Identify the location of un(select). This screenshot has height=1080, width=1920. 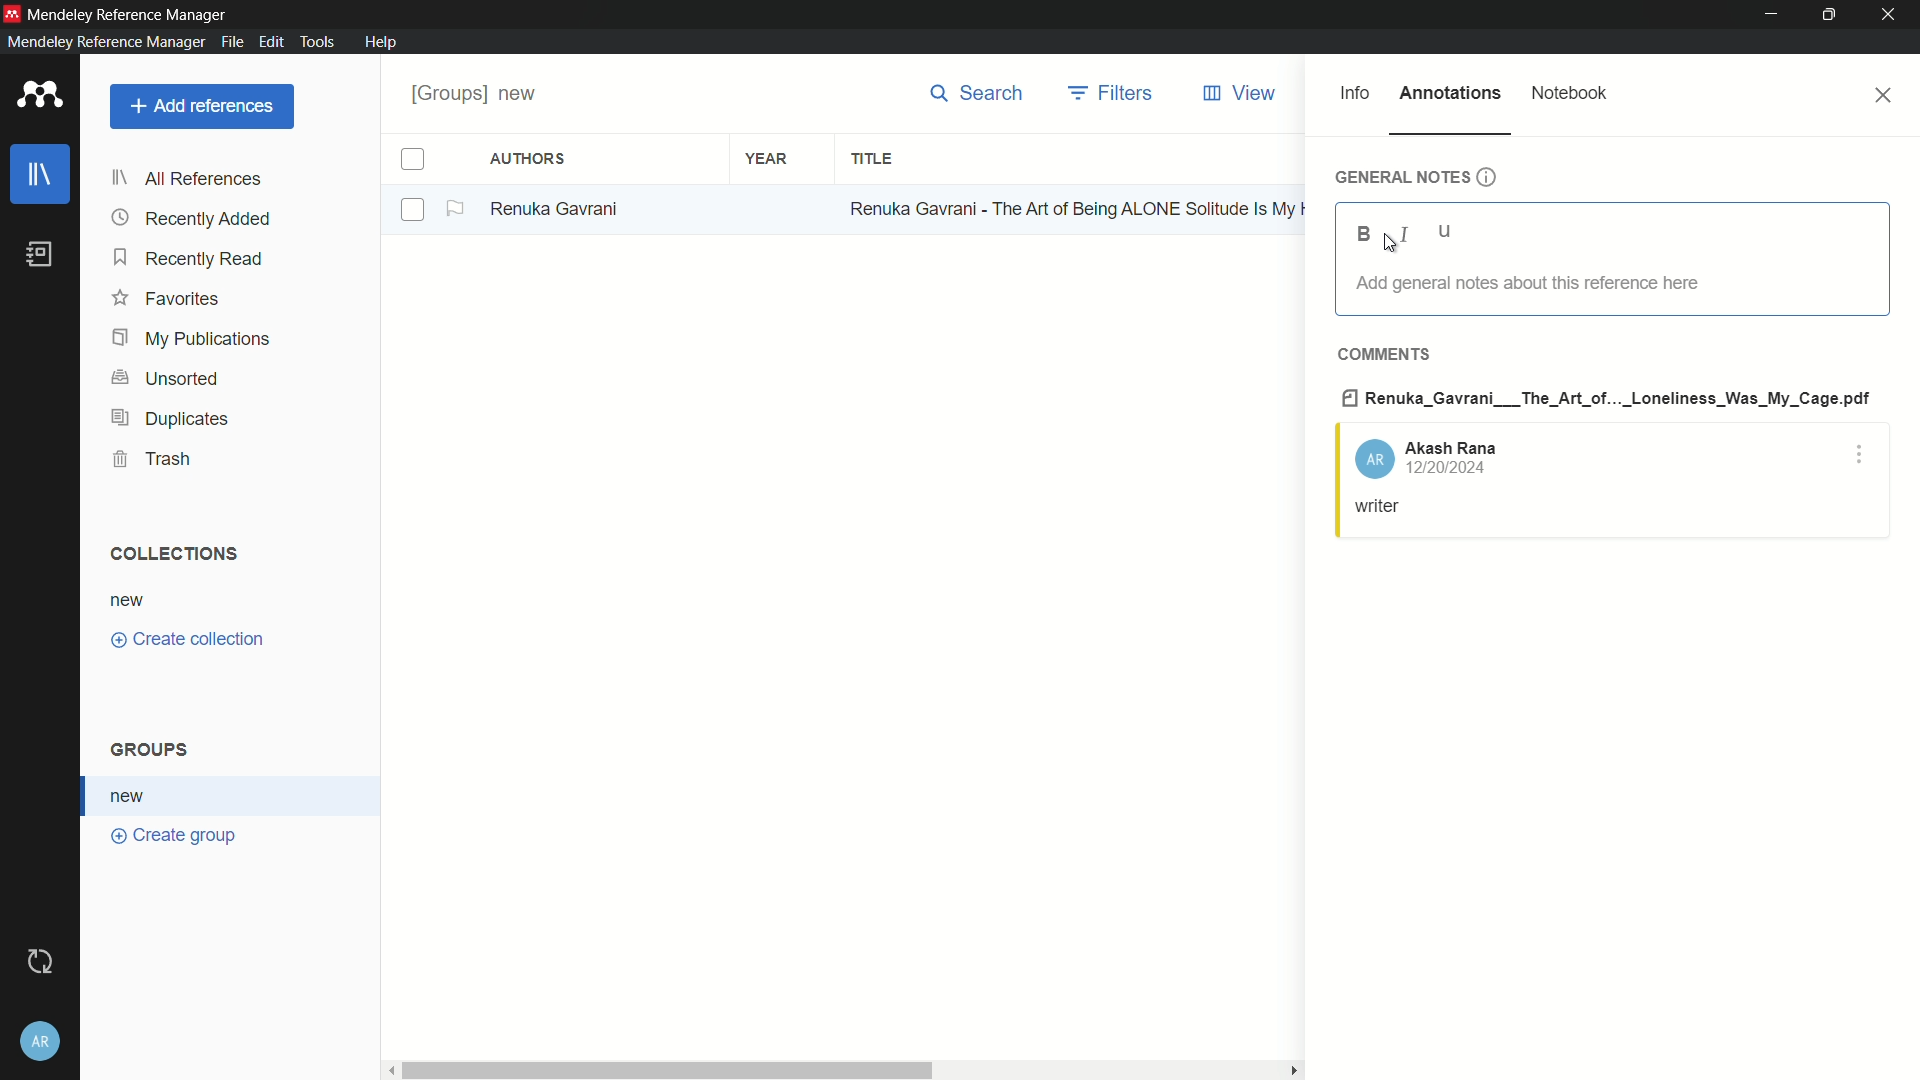
(414, 211).